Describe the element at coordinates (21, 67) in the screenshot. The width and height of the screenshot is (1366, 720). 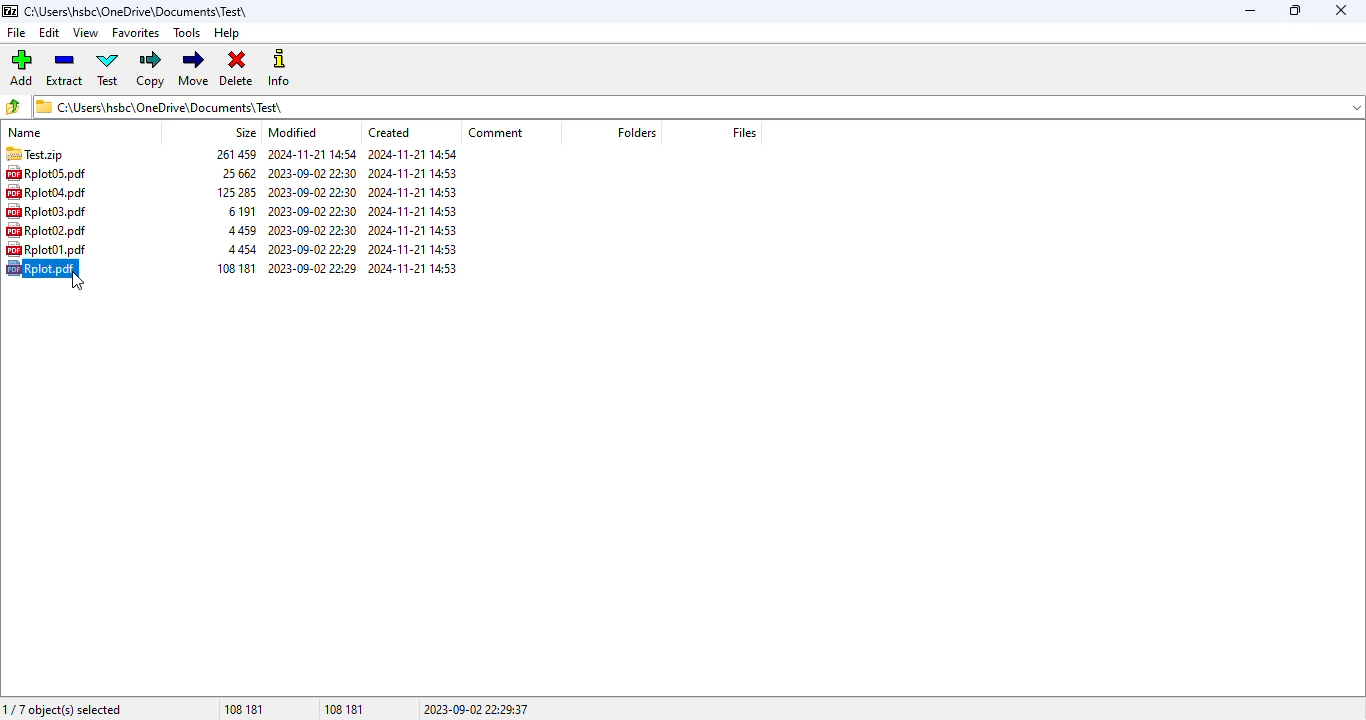
I see `add` at that location.